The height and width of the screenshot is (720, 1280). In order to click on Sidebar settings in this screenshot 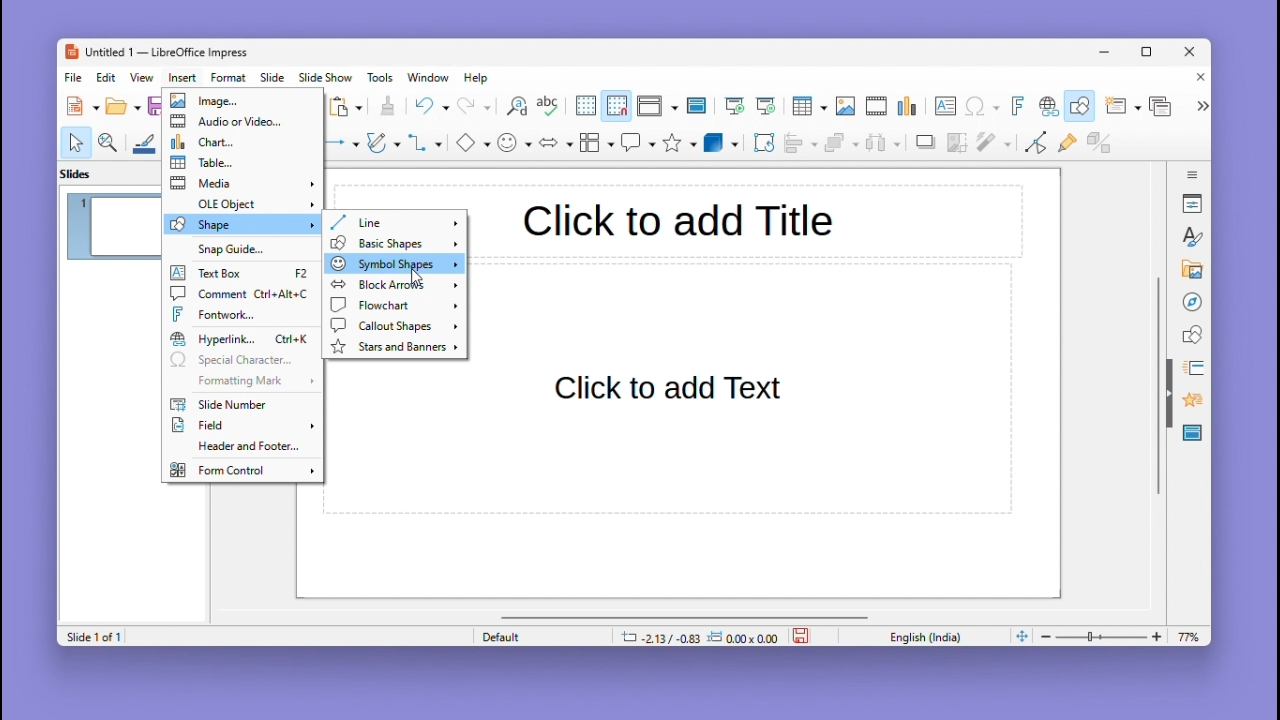, I will do `click(1193, 172)`.